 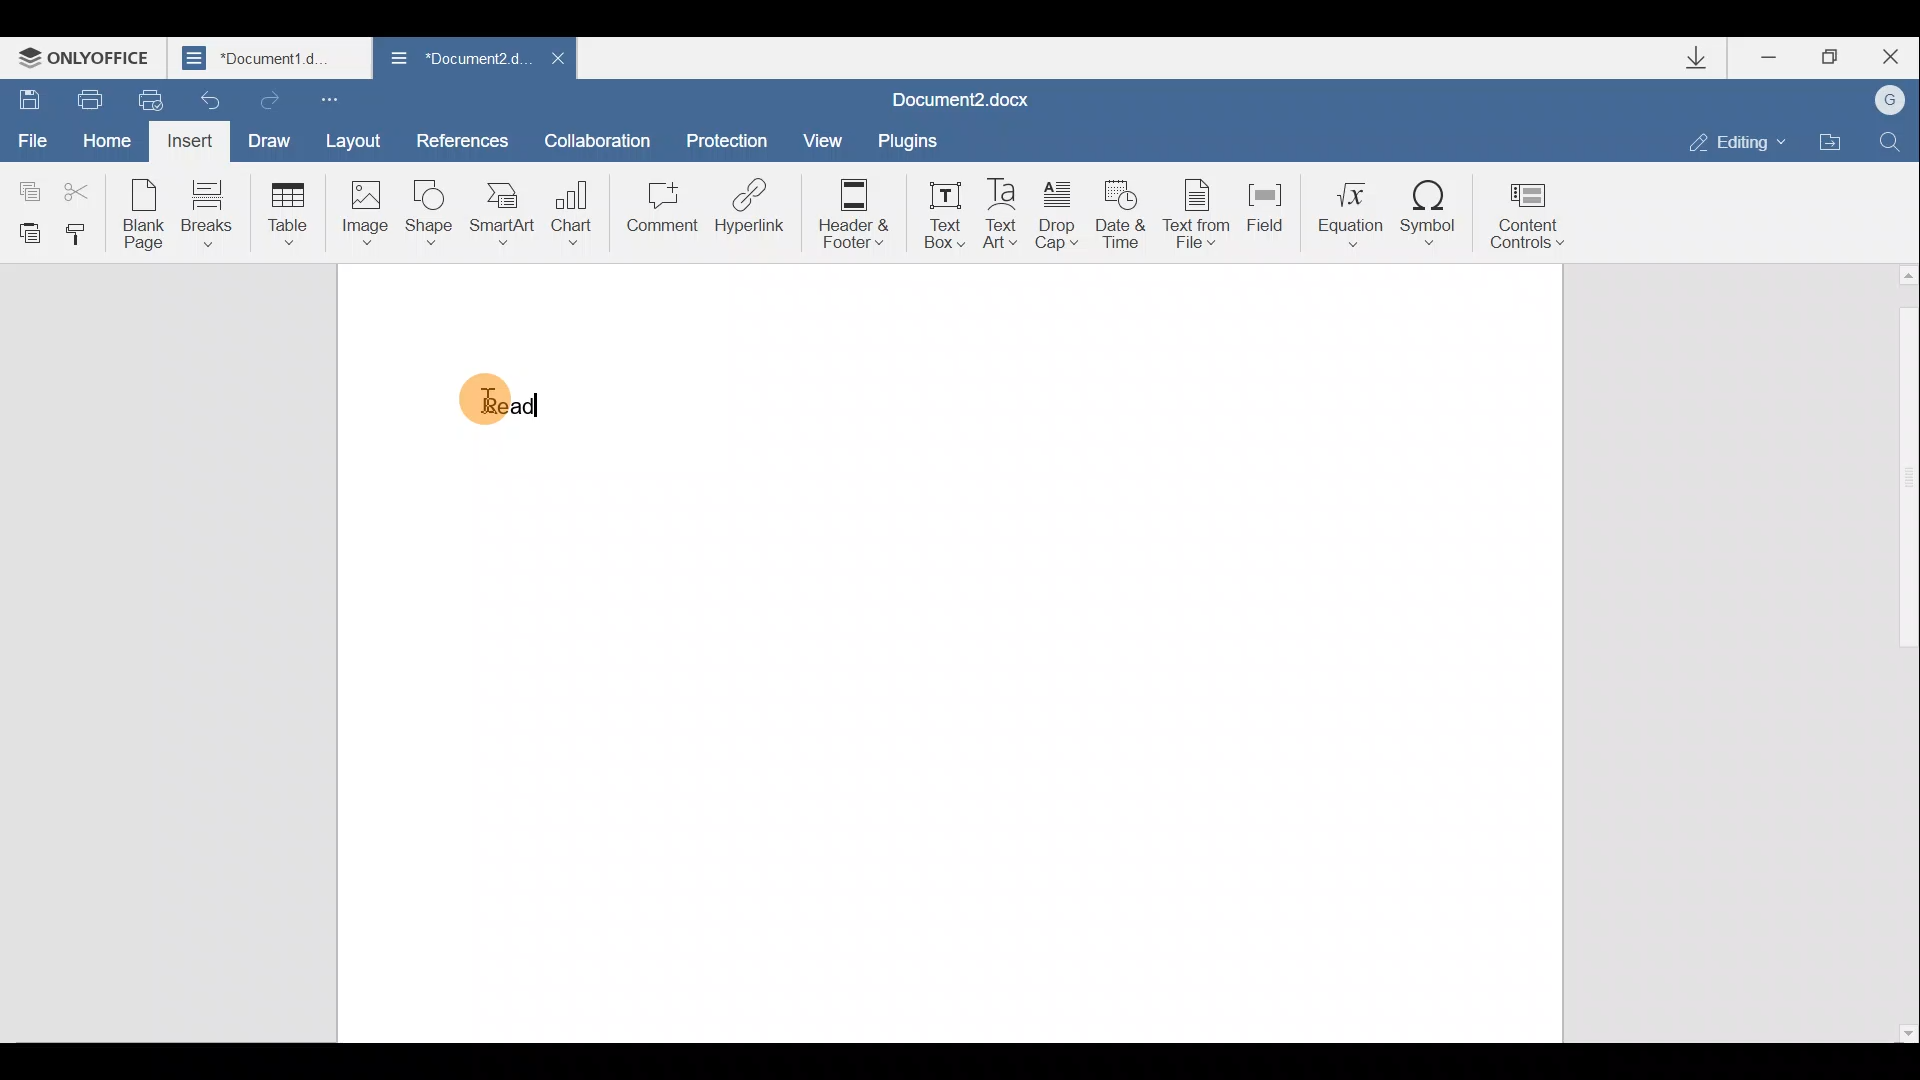 I want to click on Copy style, so click(x=82, y=235).